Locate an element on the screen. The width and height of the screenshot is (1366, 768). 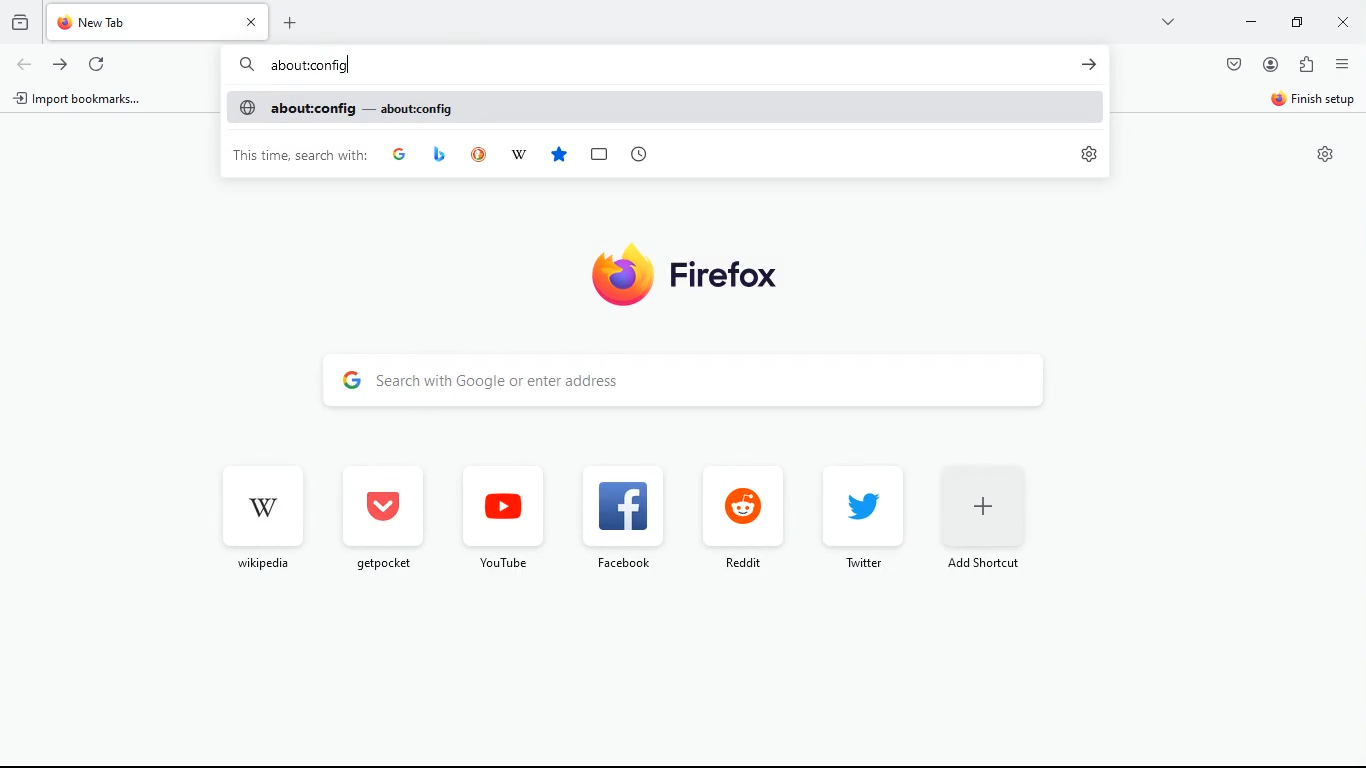
finish setup is located at coordinates (1314, 102).